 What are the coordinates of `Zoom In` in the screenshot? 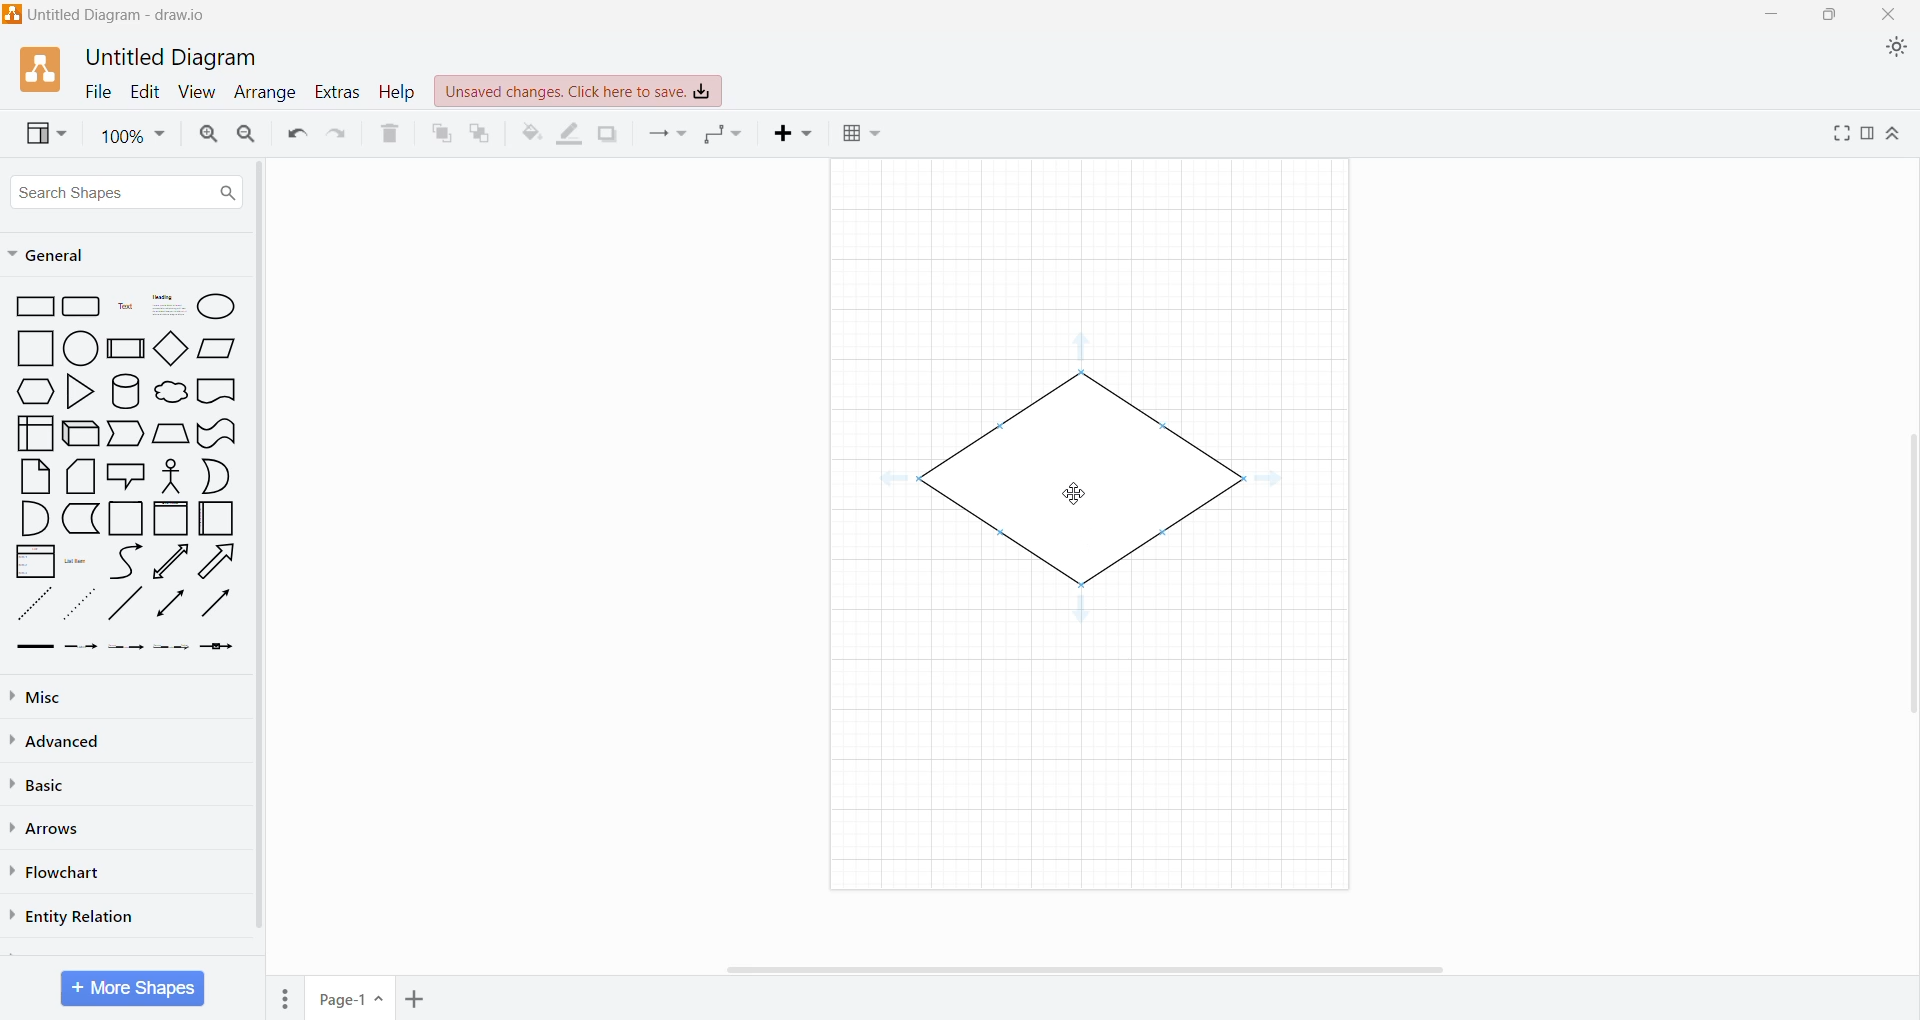 It's located at (207, 134).